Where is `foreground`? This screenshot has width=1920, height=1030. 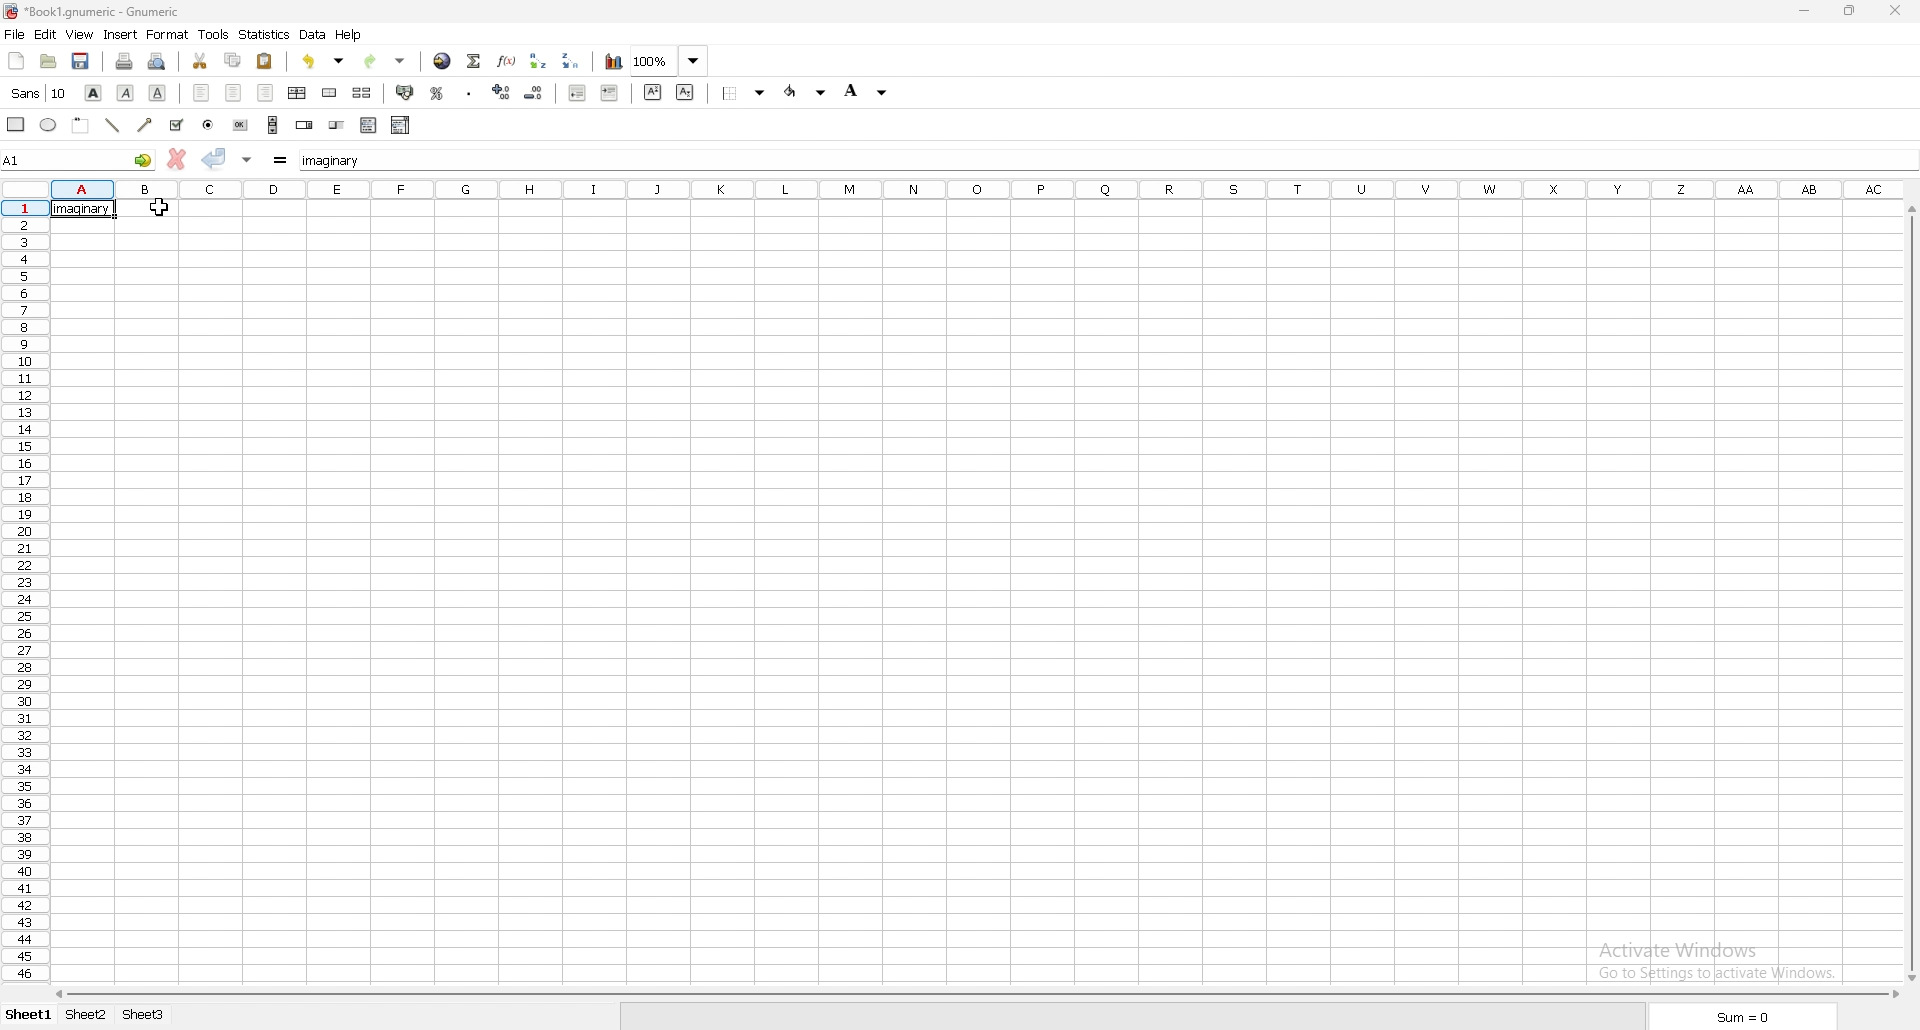
foreground is located at coordinates (808, 92).